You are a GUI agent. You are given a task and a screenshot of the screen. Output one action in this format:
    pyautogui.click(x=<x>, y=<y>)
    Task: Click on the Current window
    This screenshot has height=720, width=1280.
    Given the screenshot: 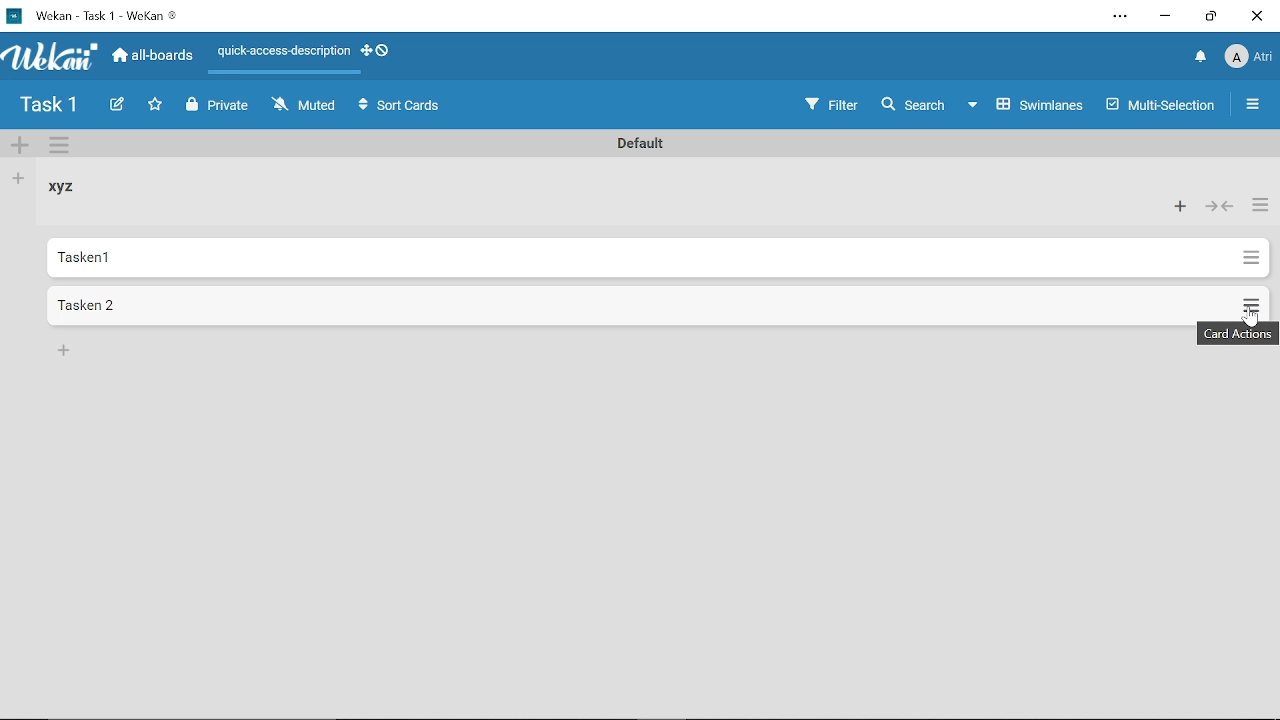 What is the action you would take?
    pyautogui.click(x=102, y=16)
    